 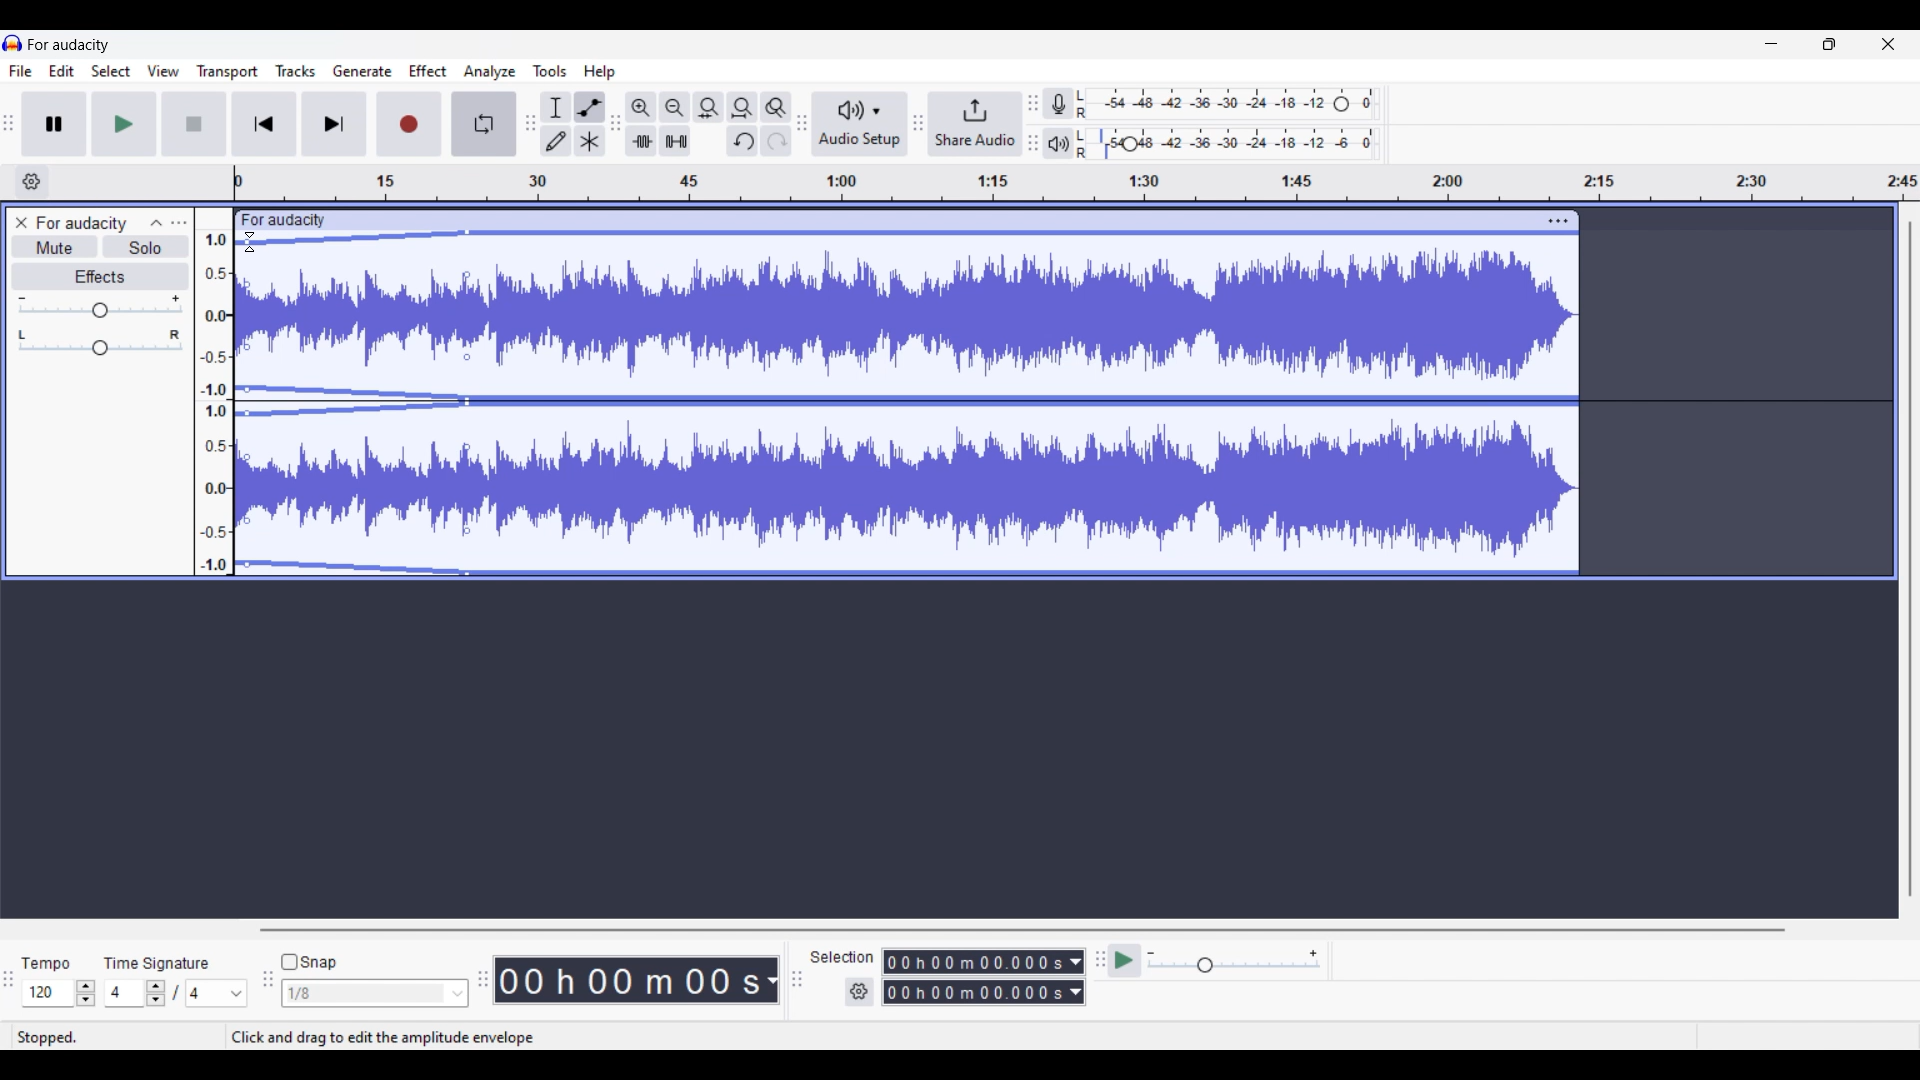 I want to click on Playback speed settings, so click(x=1234, y=960).